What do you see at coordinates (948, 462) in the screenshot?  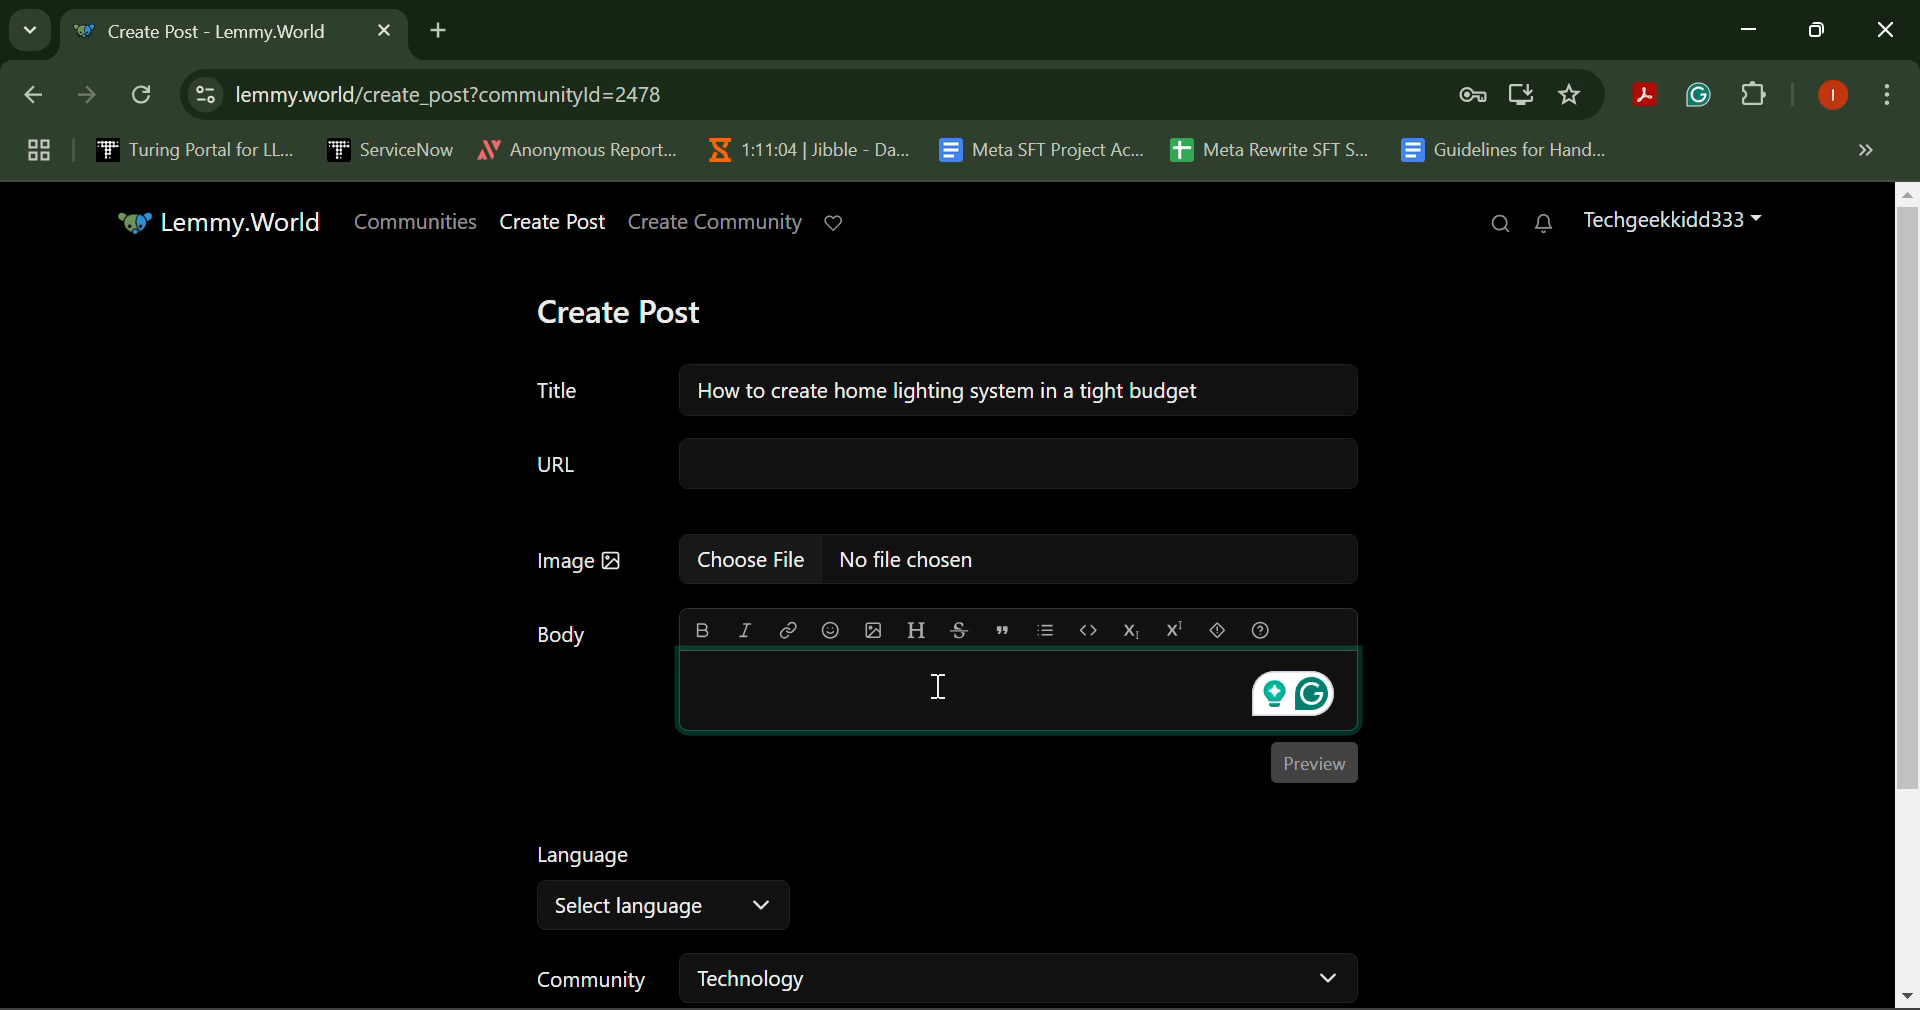 I see `URL Text Box` at bounding box center [948, 462].